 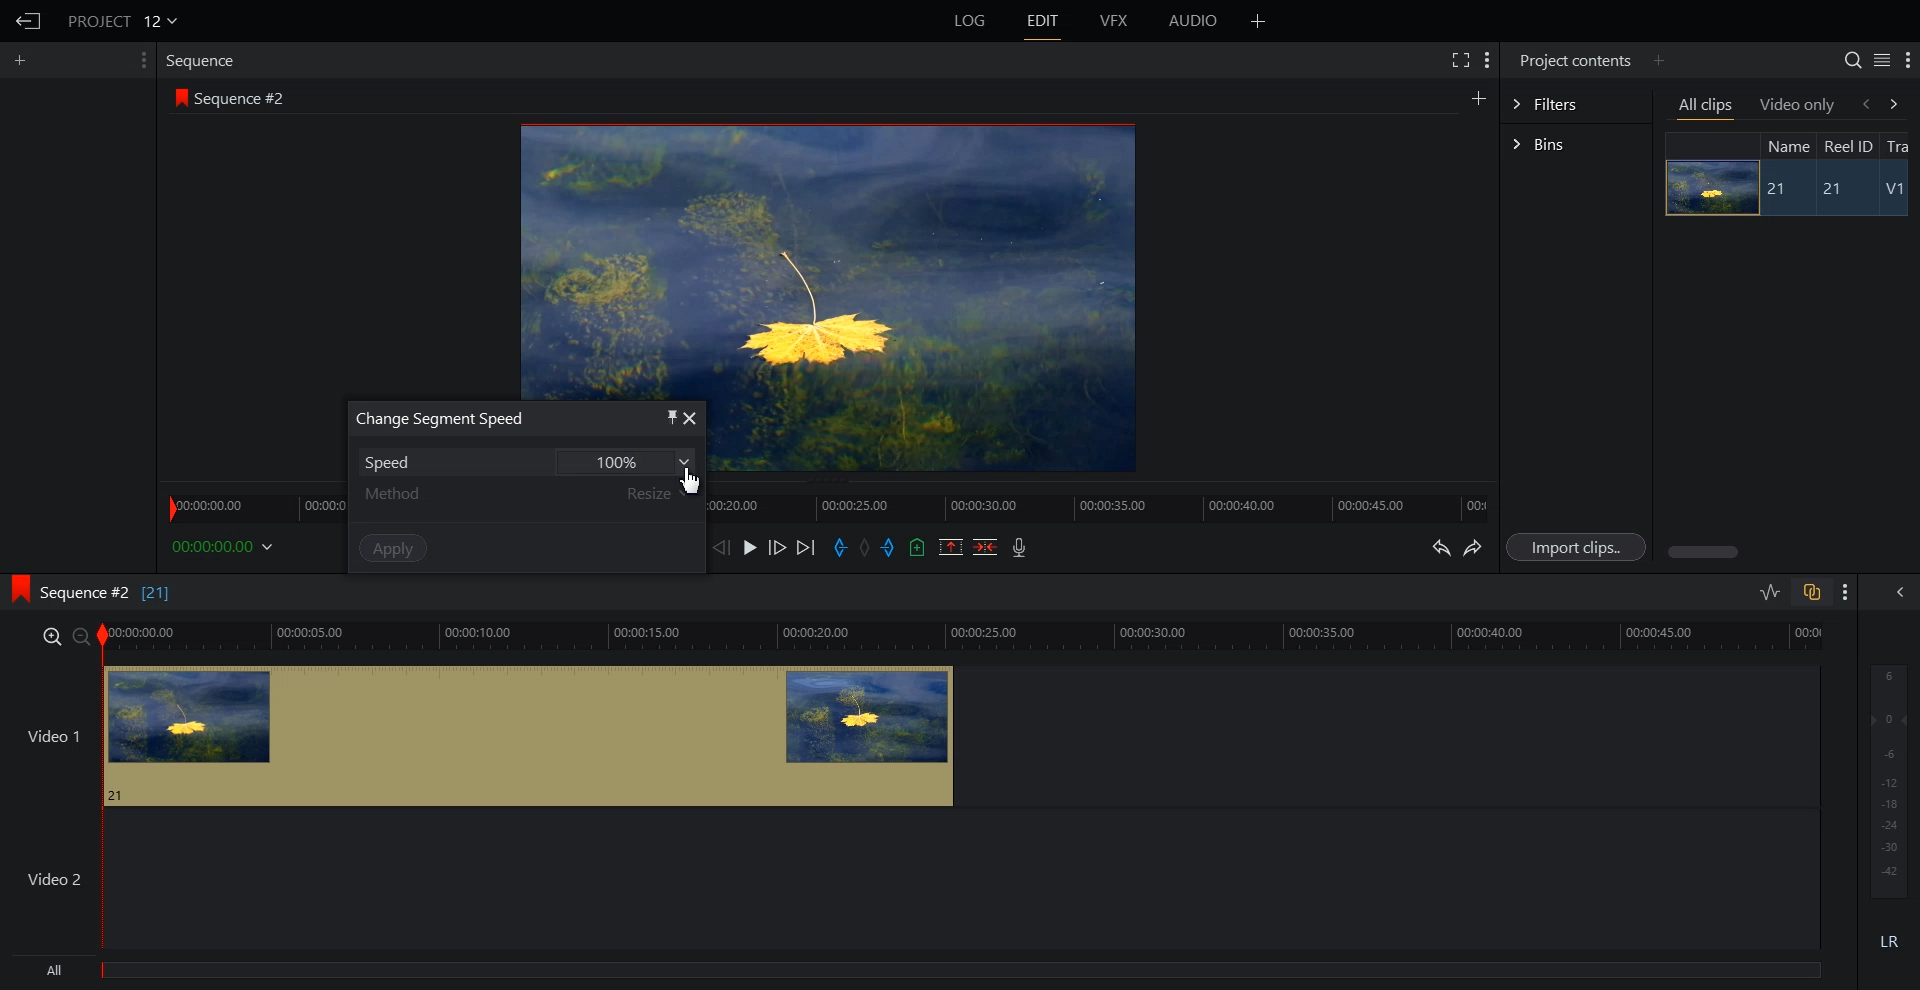 I want to click on Go Back, so click(x=29, y=22).